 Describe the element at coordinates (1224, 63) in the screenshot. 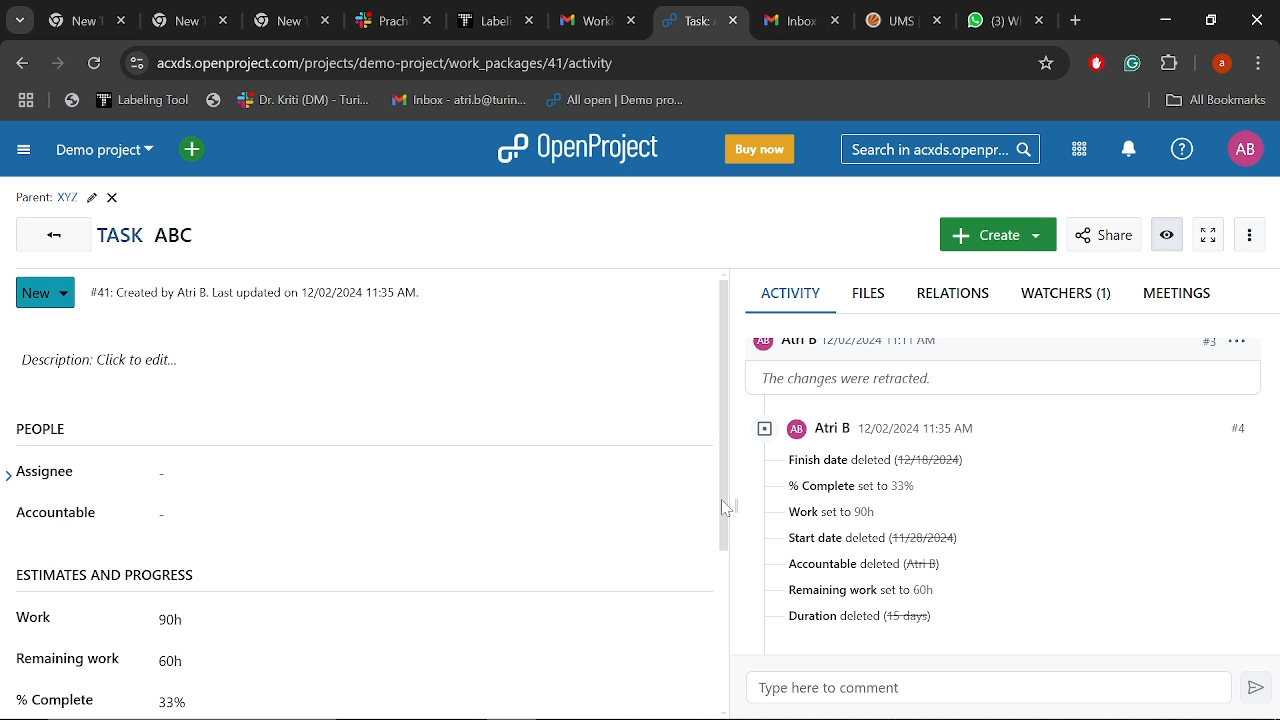

I see `Profile` at that location.